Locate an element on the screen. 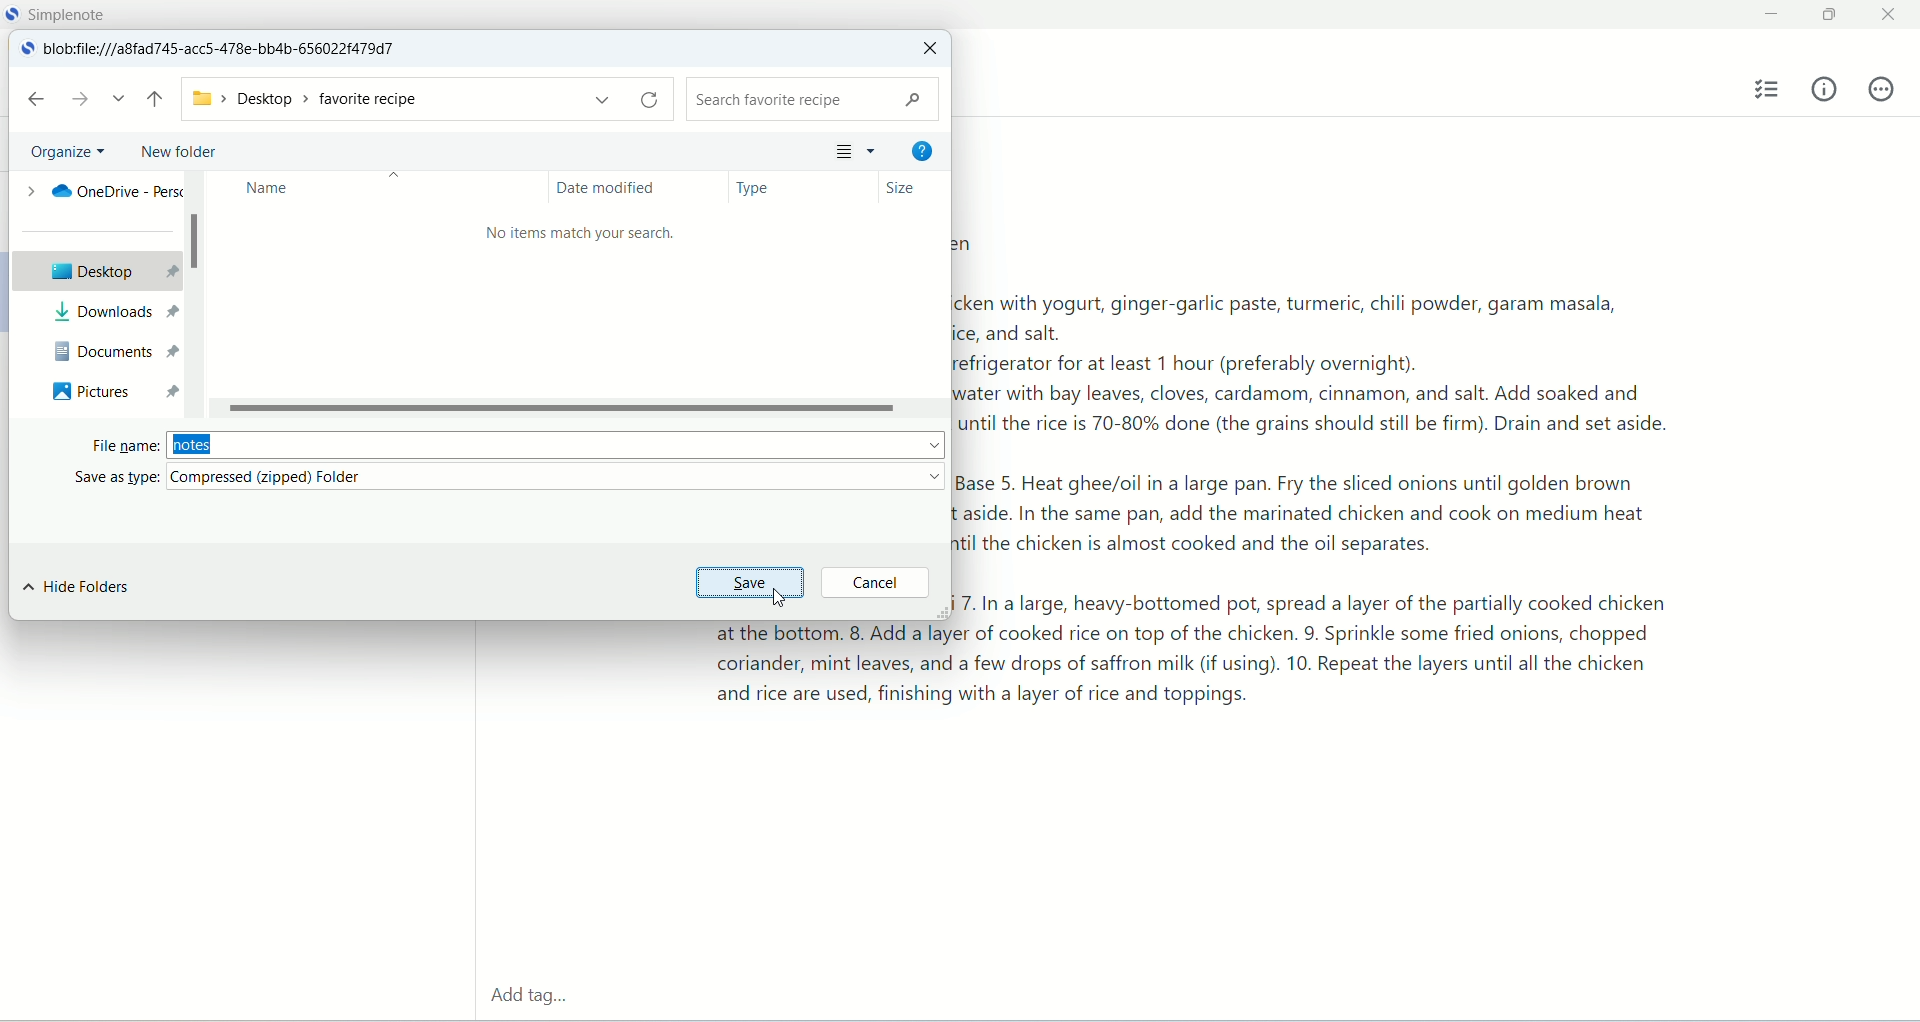  back is located at coordinates (35, 99).